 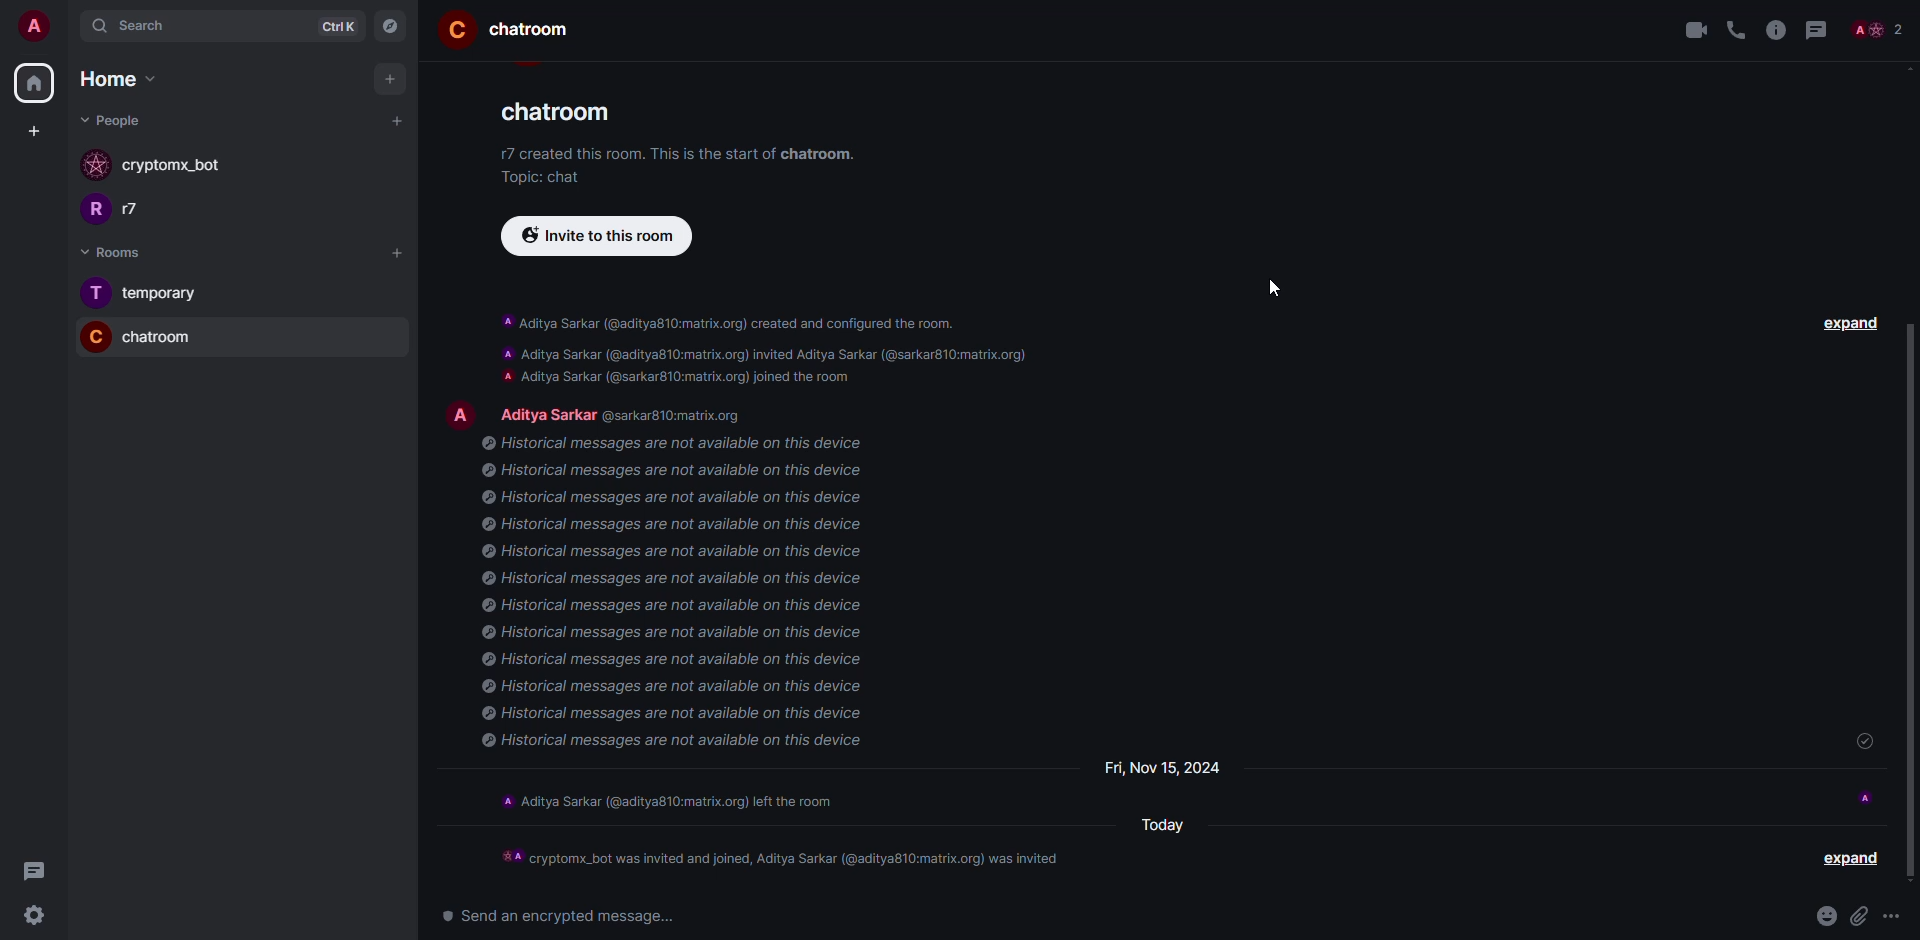 I want to click on sent, so click(x=1869, y=743).